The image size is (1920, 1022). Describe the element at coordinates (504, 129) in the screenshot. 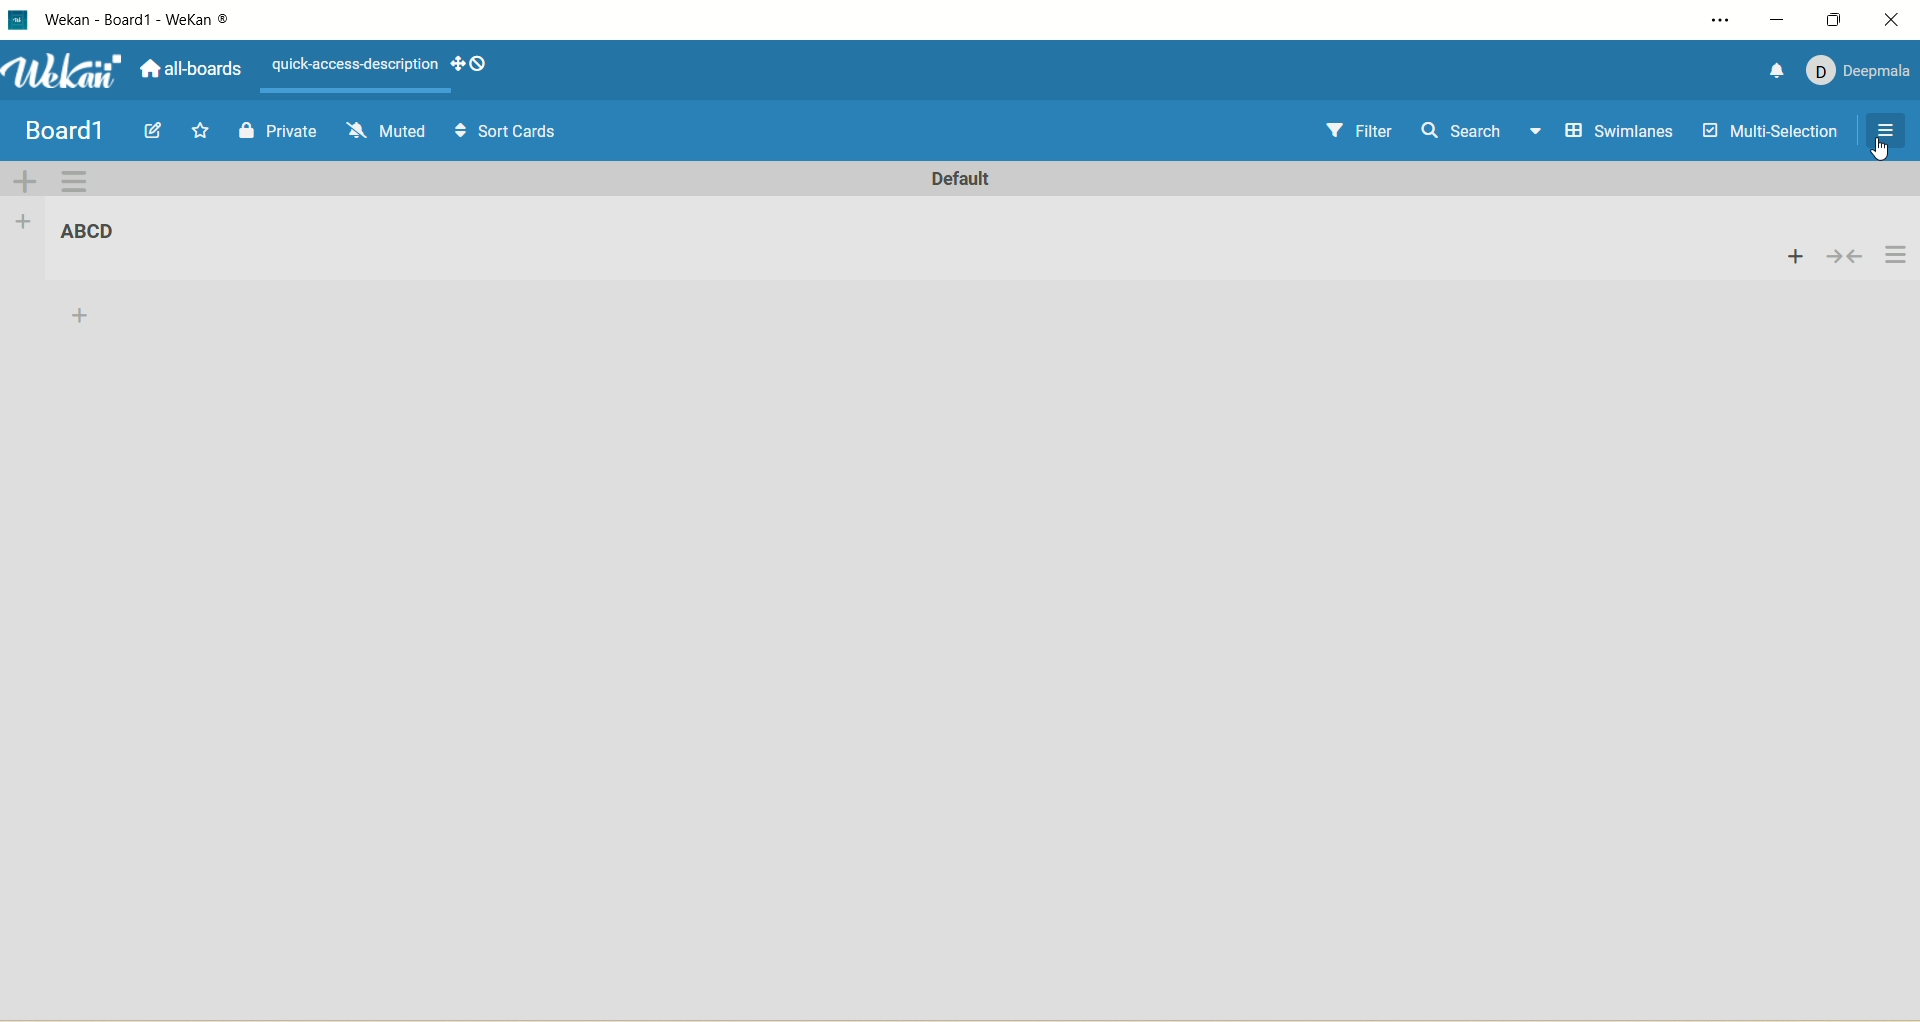

I see `Sort Cards` at that location.